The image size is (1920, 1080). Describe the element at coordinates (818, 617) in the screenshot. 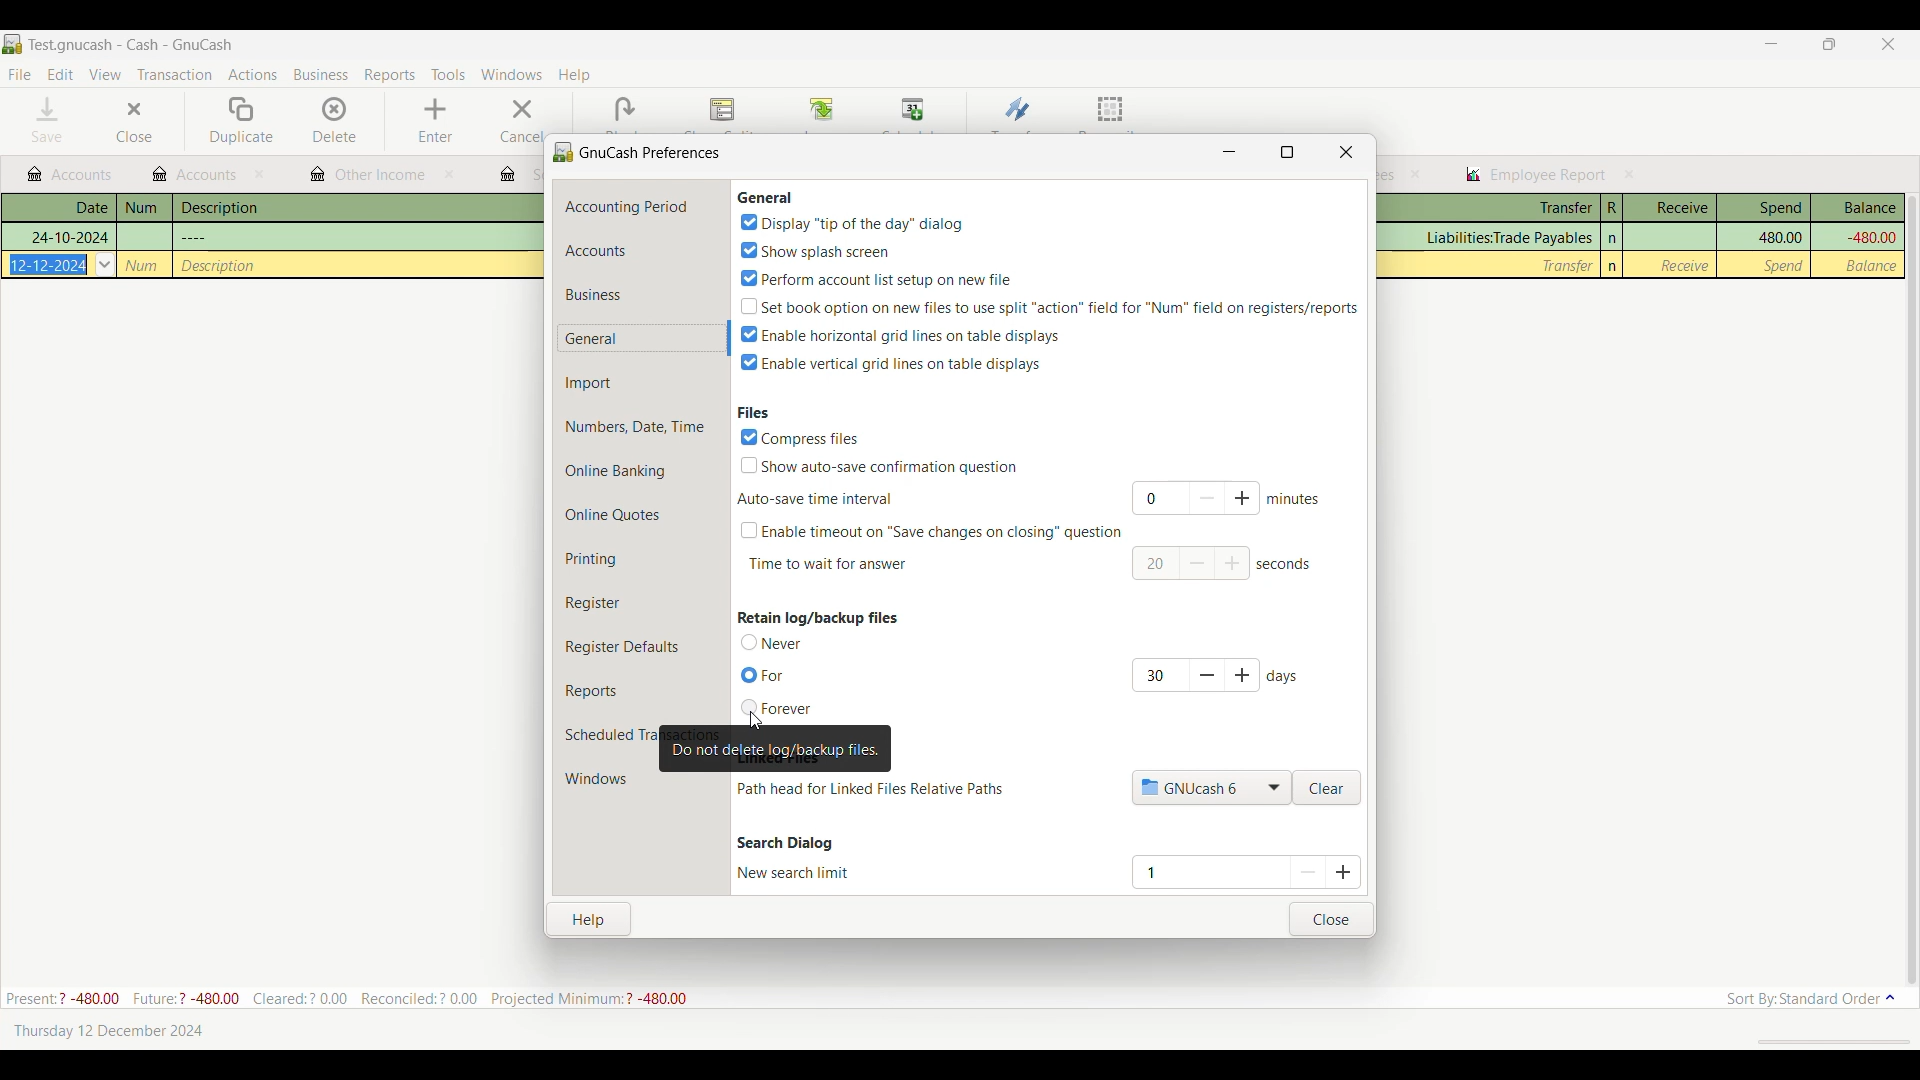

I see `Section title` at that location.